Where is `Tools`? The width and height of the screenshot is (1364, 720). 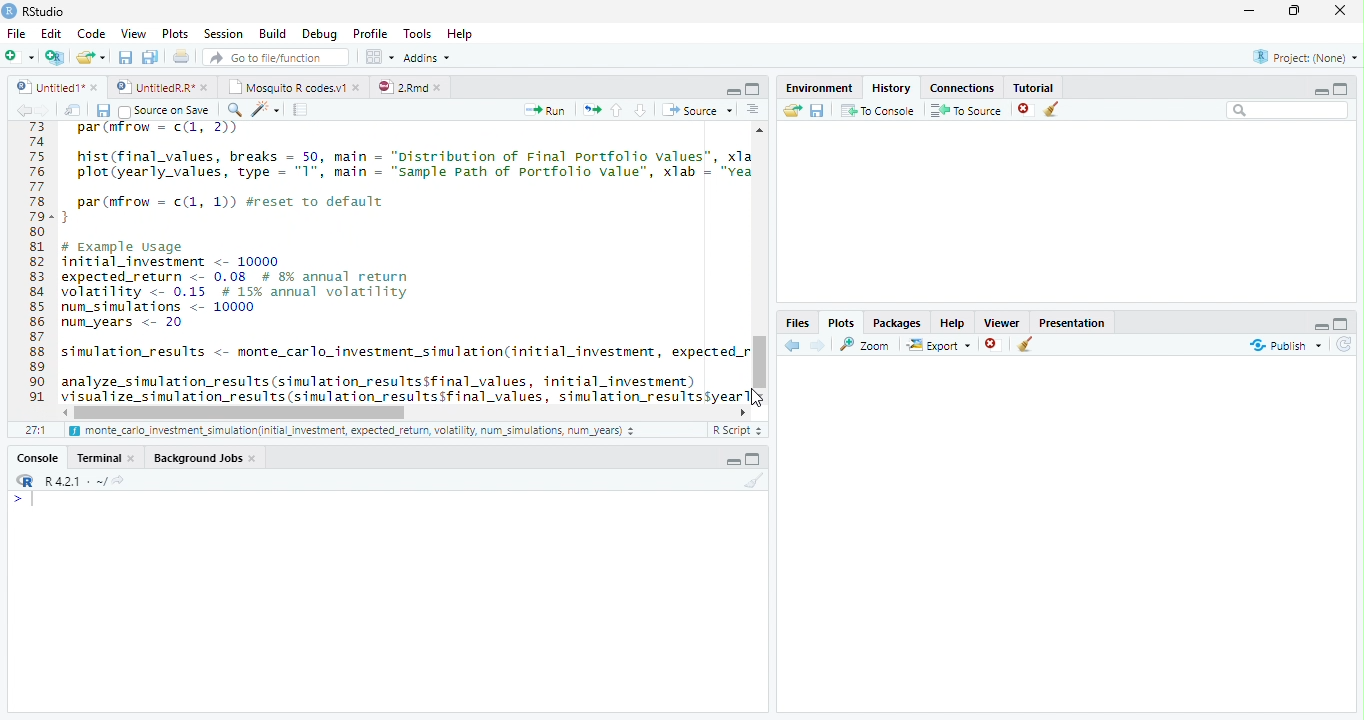
Tools is located at coordinates (416, 34).